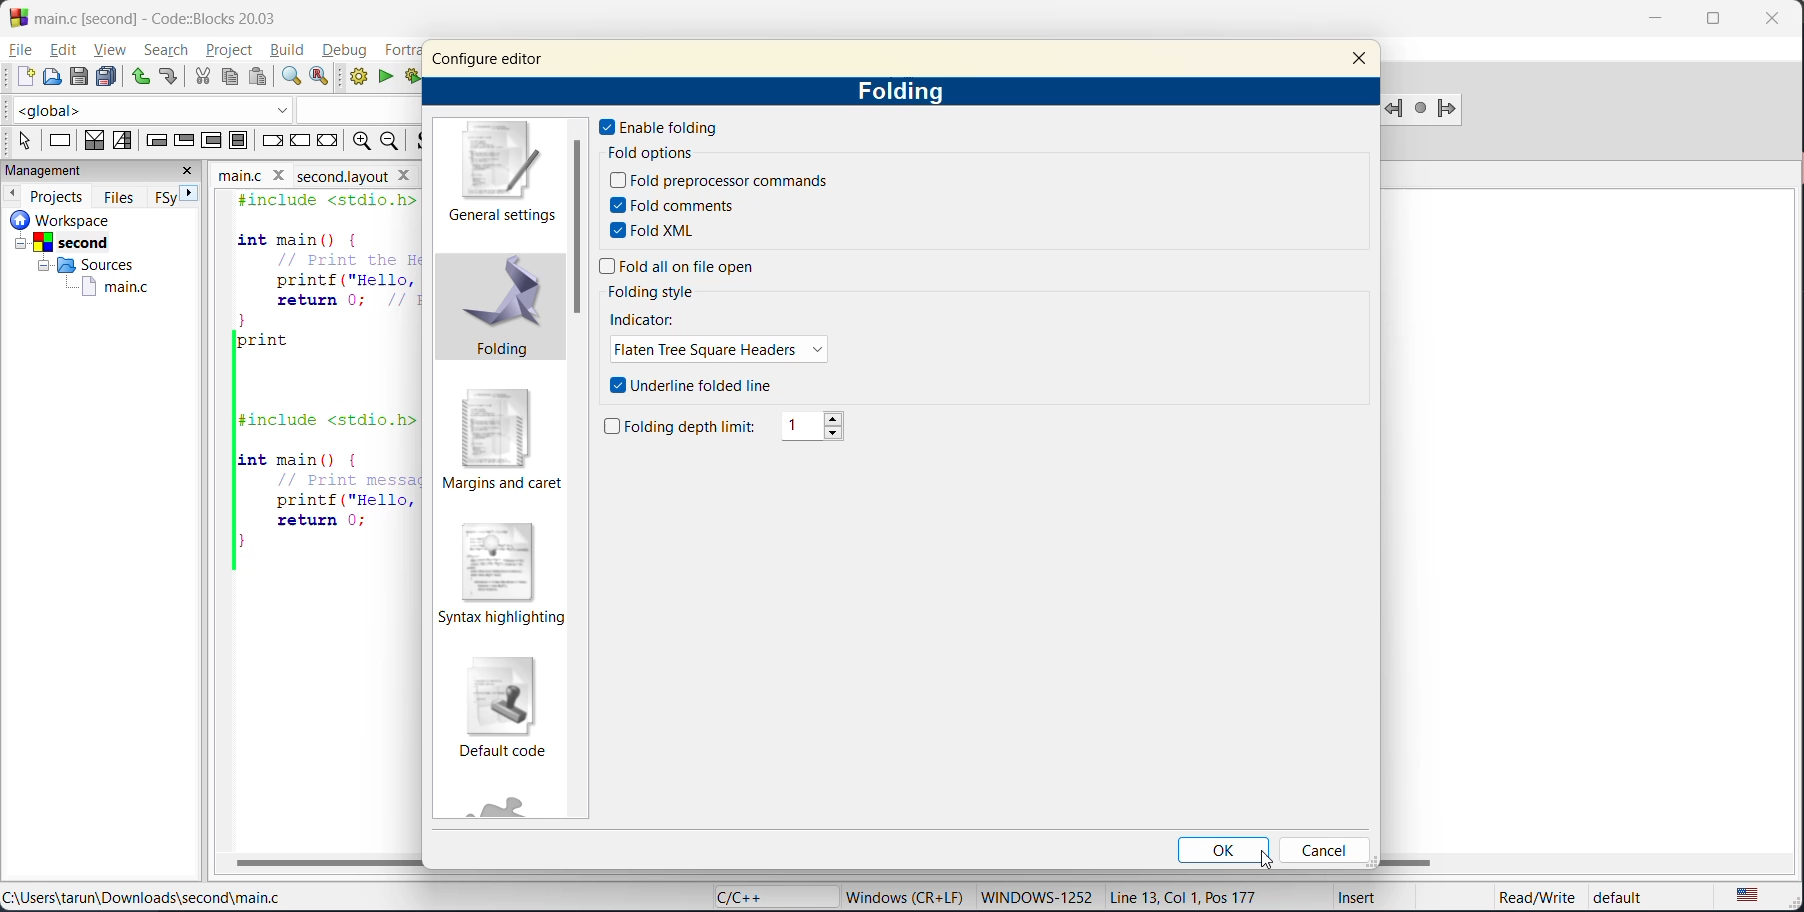 The image size is (1804, 912). What do you see at coordinates (506, 574) in the screenshot?
I see `syntax highlighting` at bounding box center [506, 574].